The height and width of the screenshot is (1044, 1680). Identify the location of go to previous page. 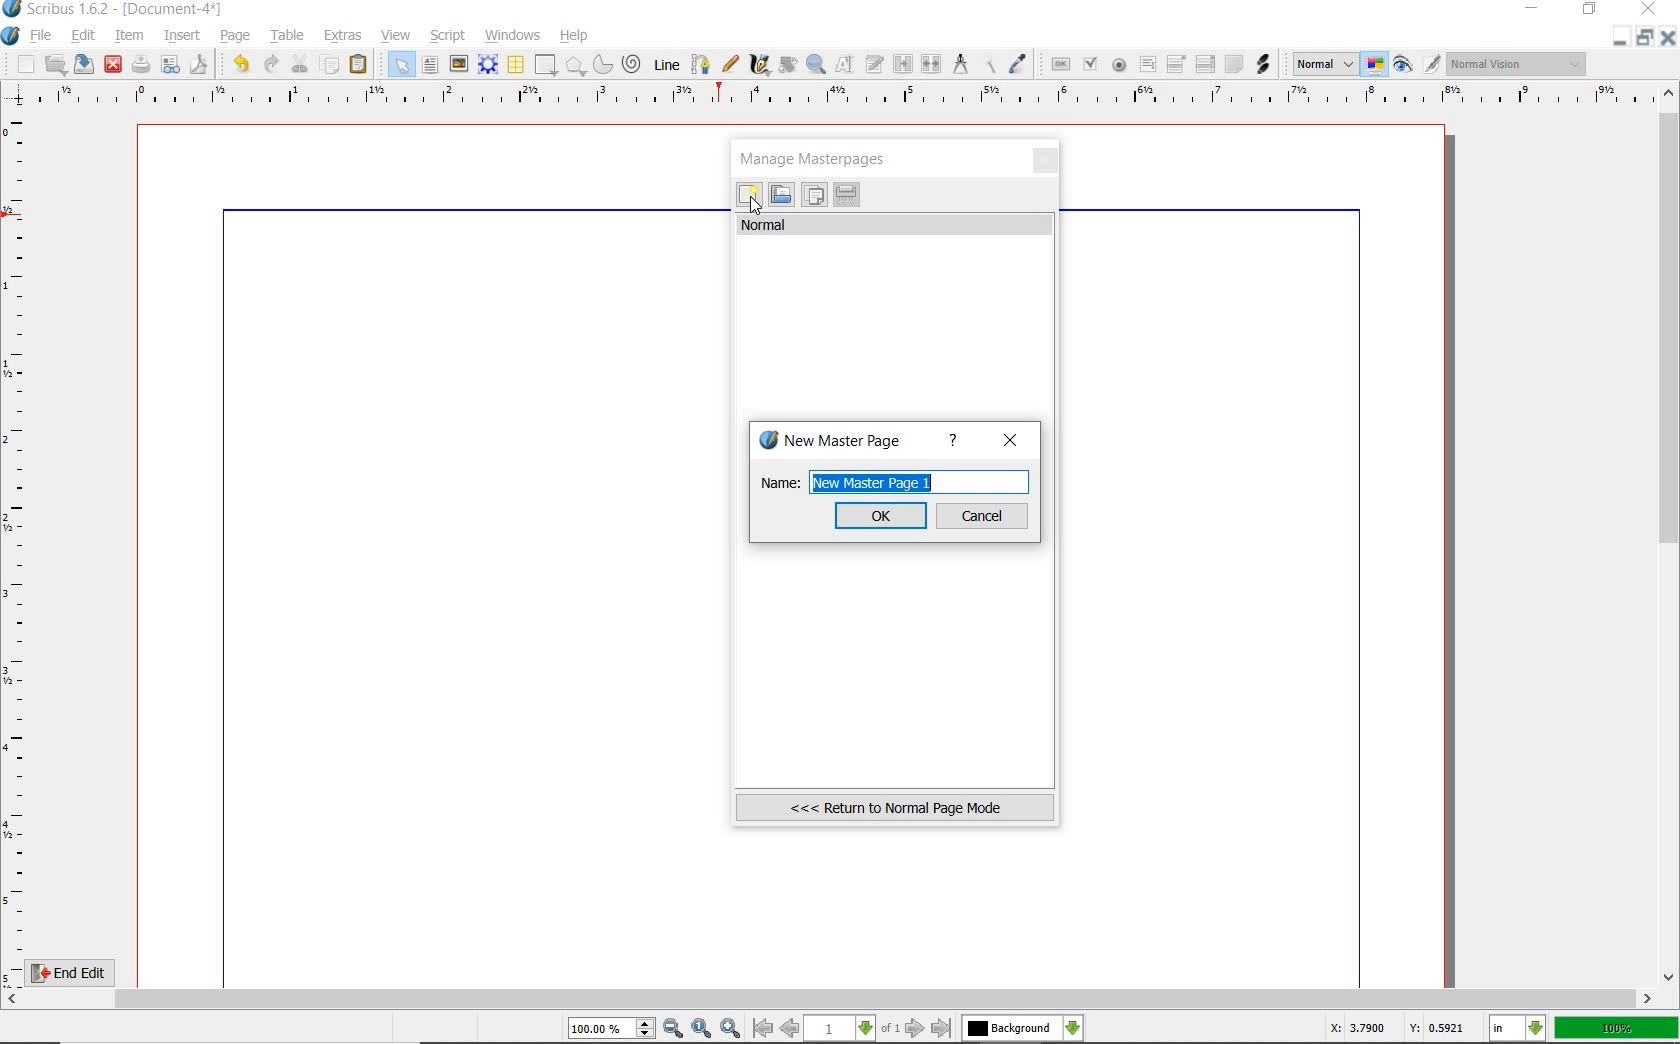
(792, 1029).